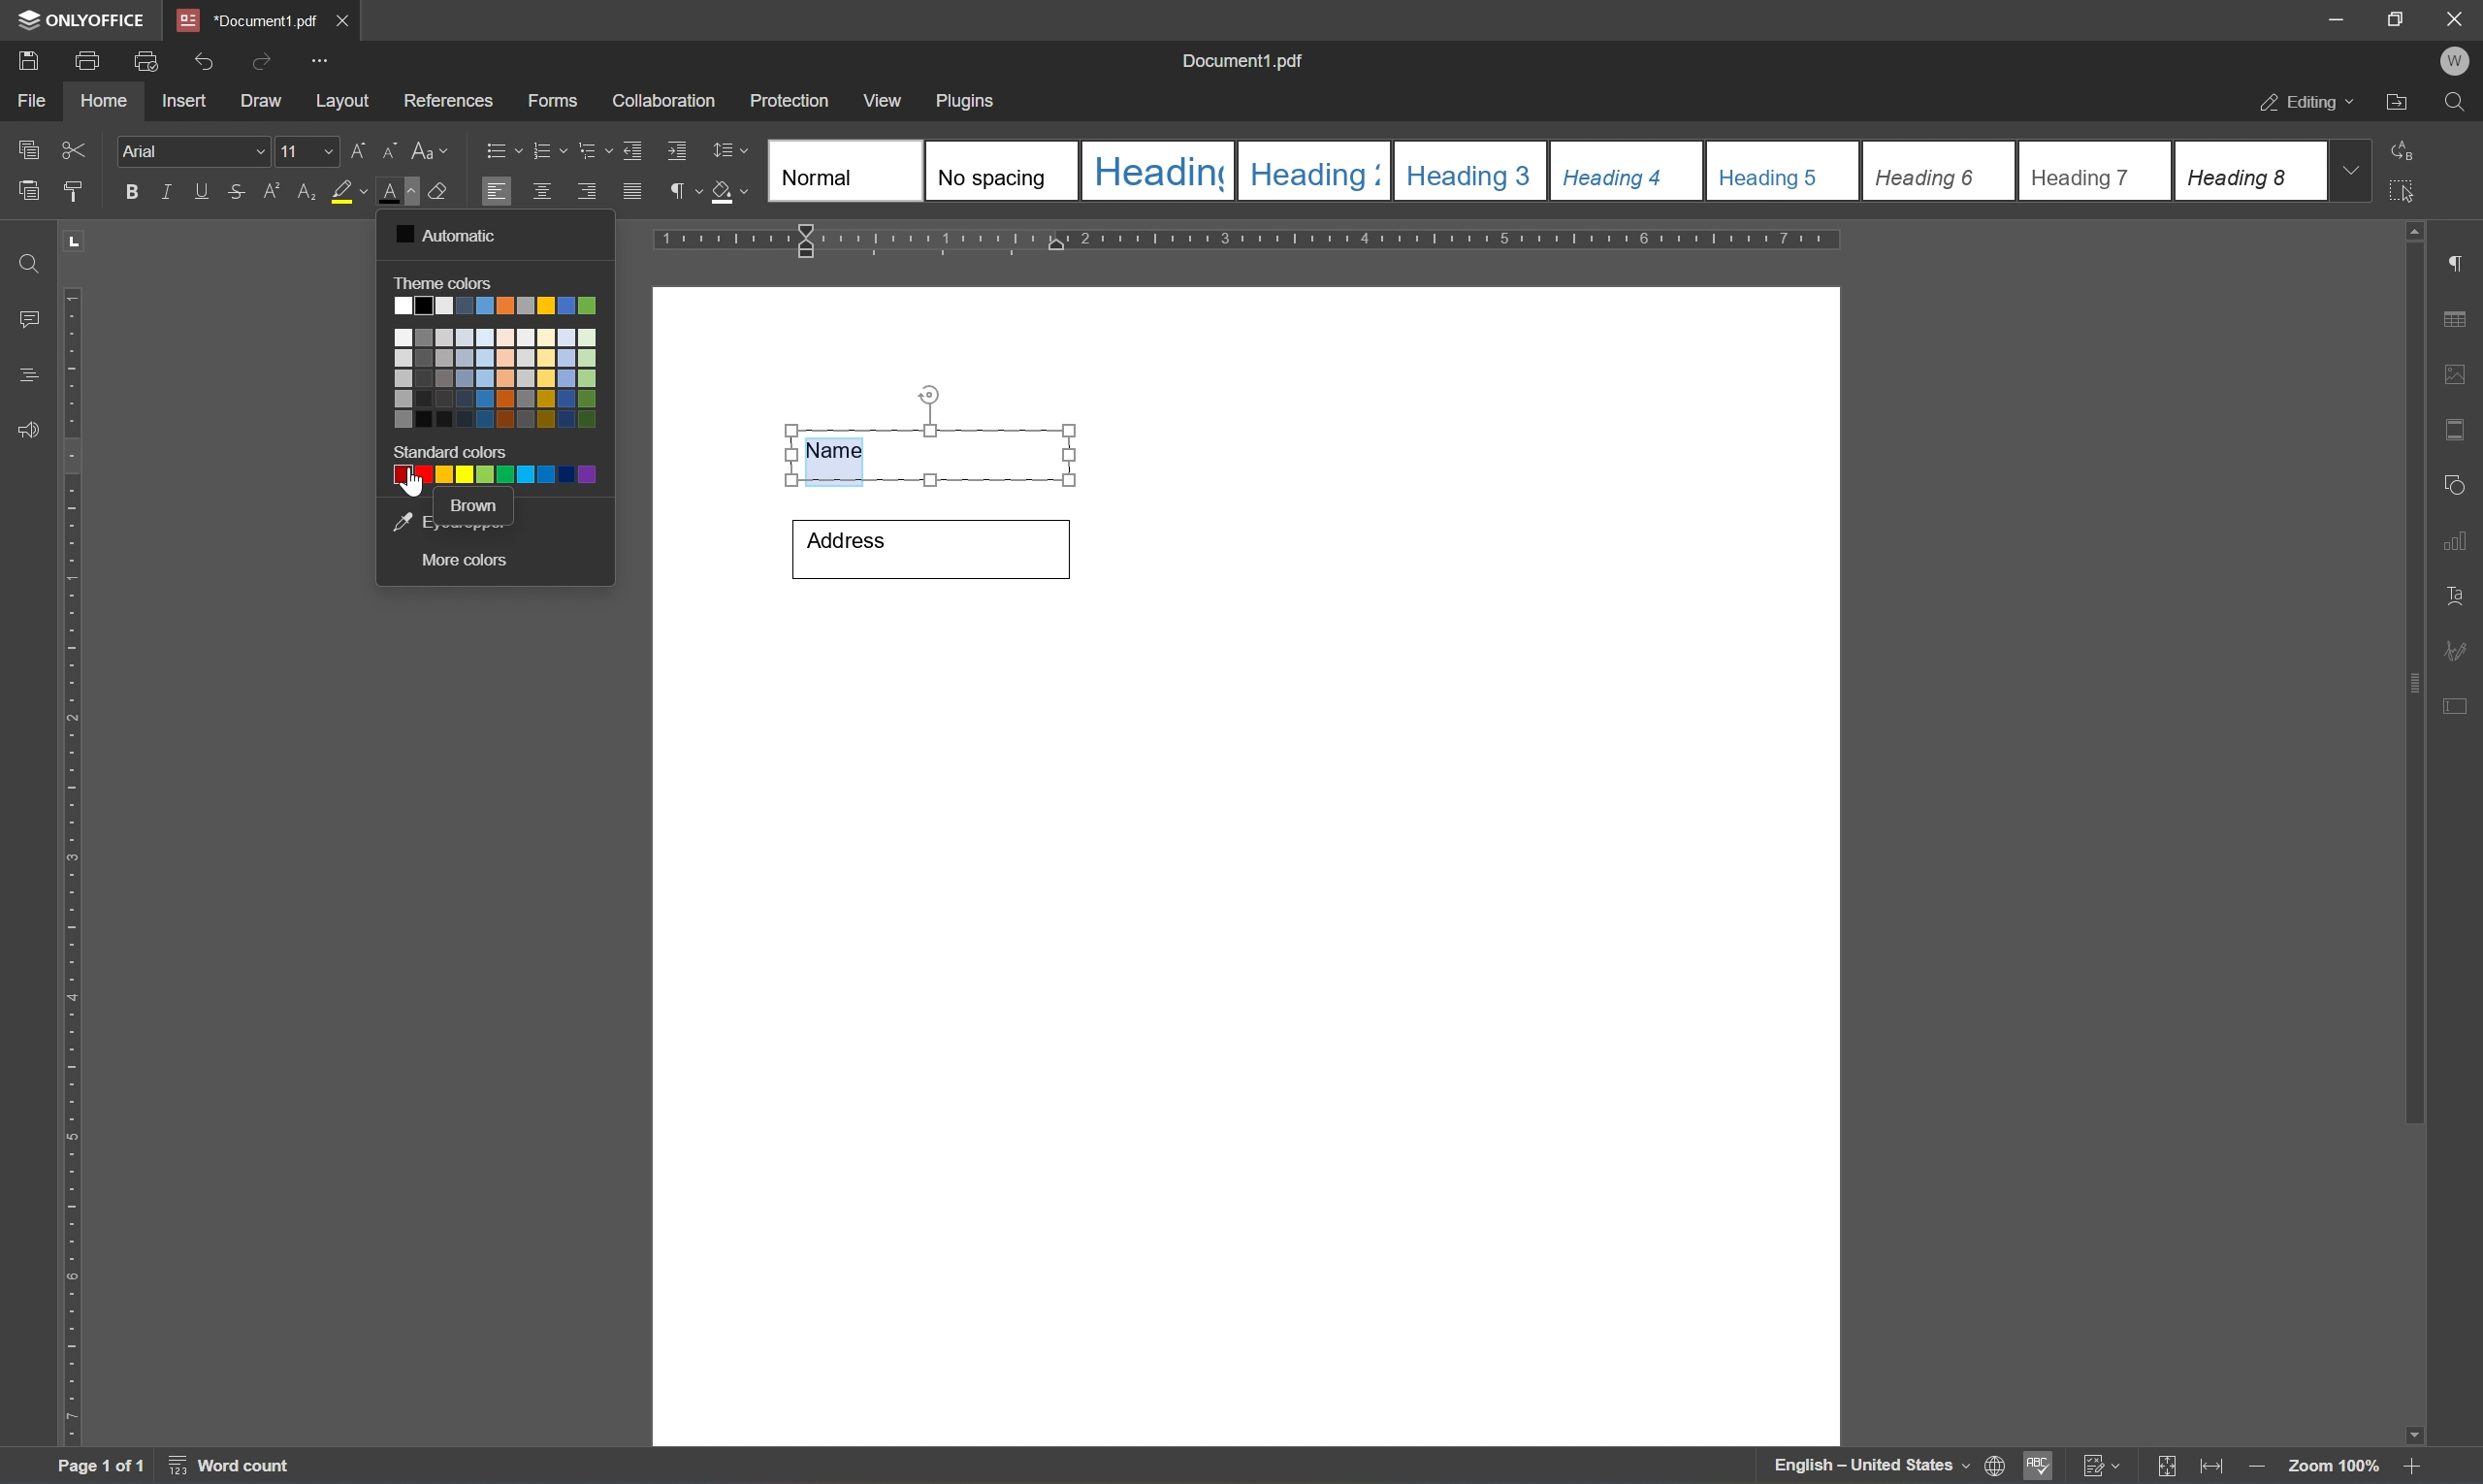  Describe the element at coordinates (78, 19) in the screenshot. I see `ONLYOFFICE` at that location.